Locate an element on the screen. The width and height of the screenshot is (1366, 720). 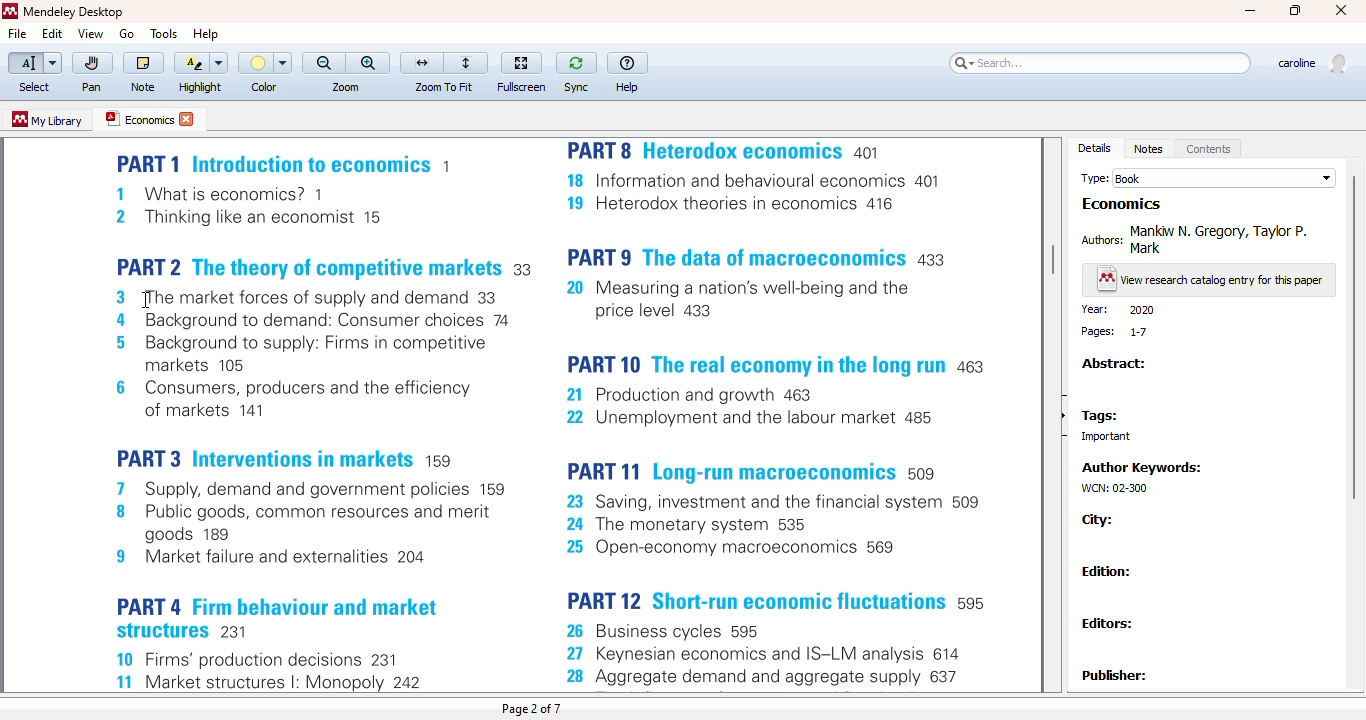
fit to width is located at coordinates (422, 63).